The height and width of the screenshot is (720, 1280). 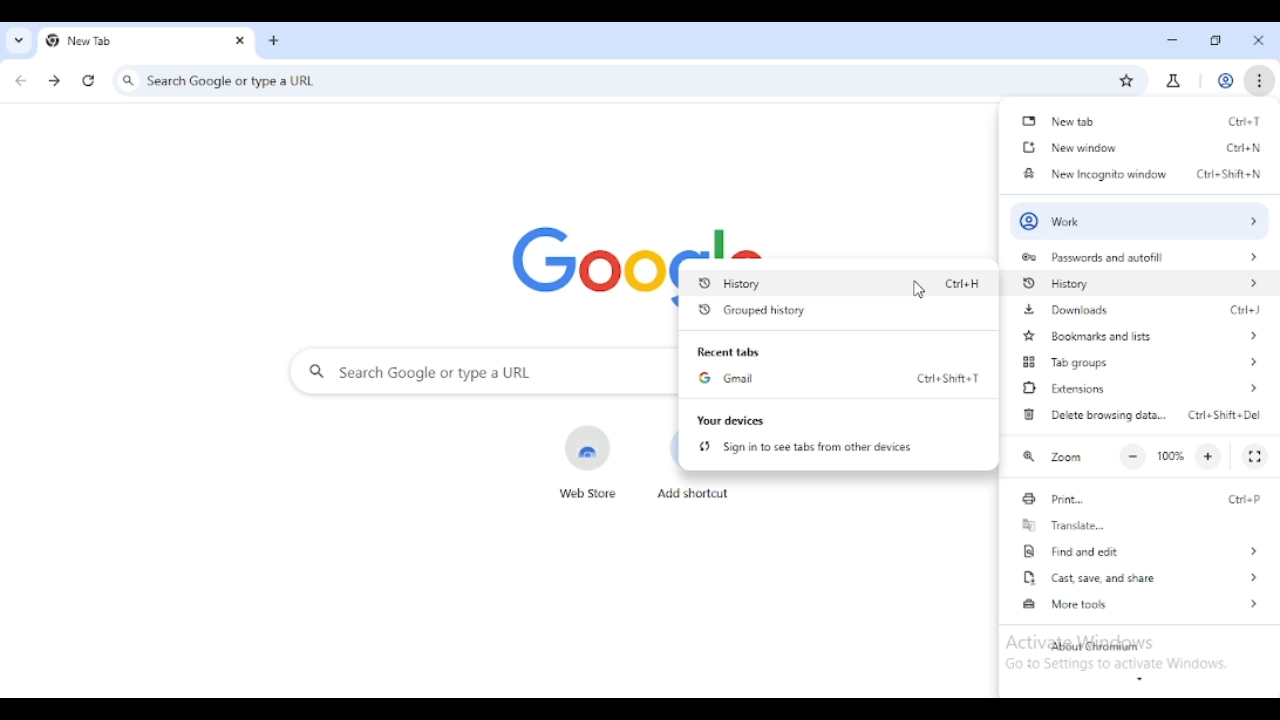 What do you see at coordinates (21, 81) in the screenshot?
I see `click to go back` at bounding box center [21, 81].